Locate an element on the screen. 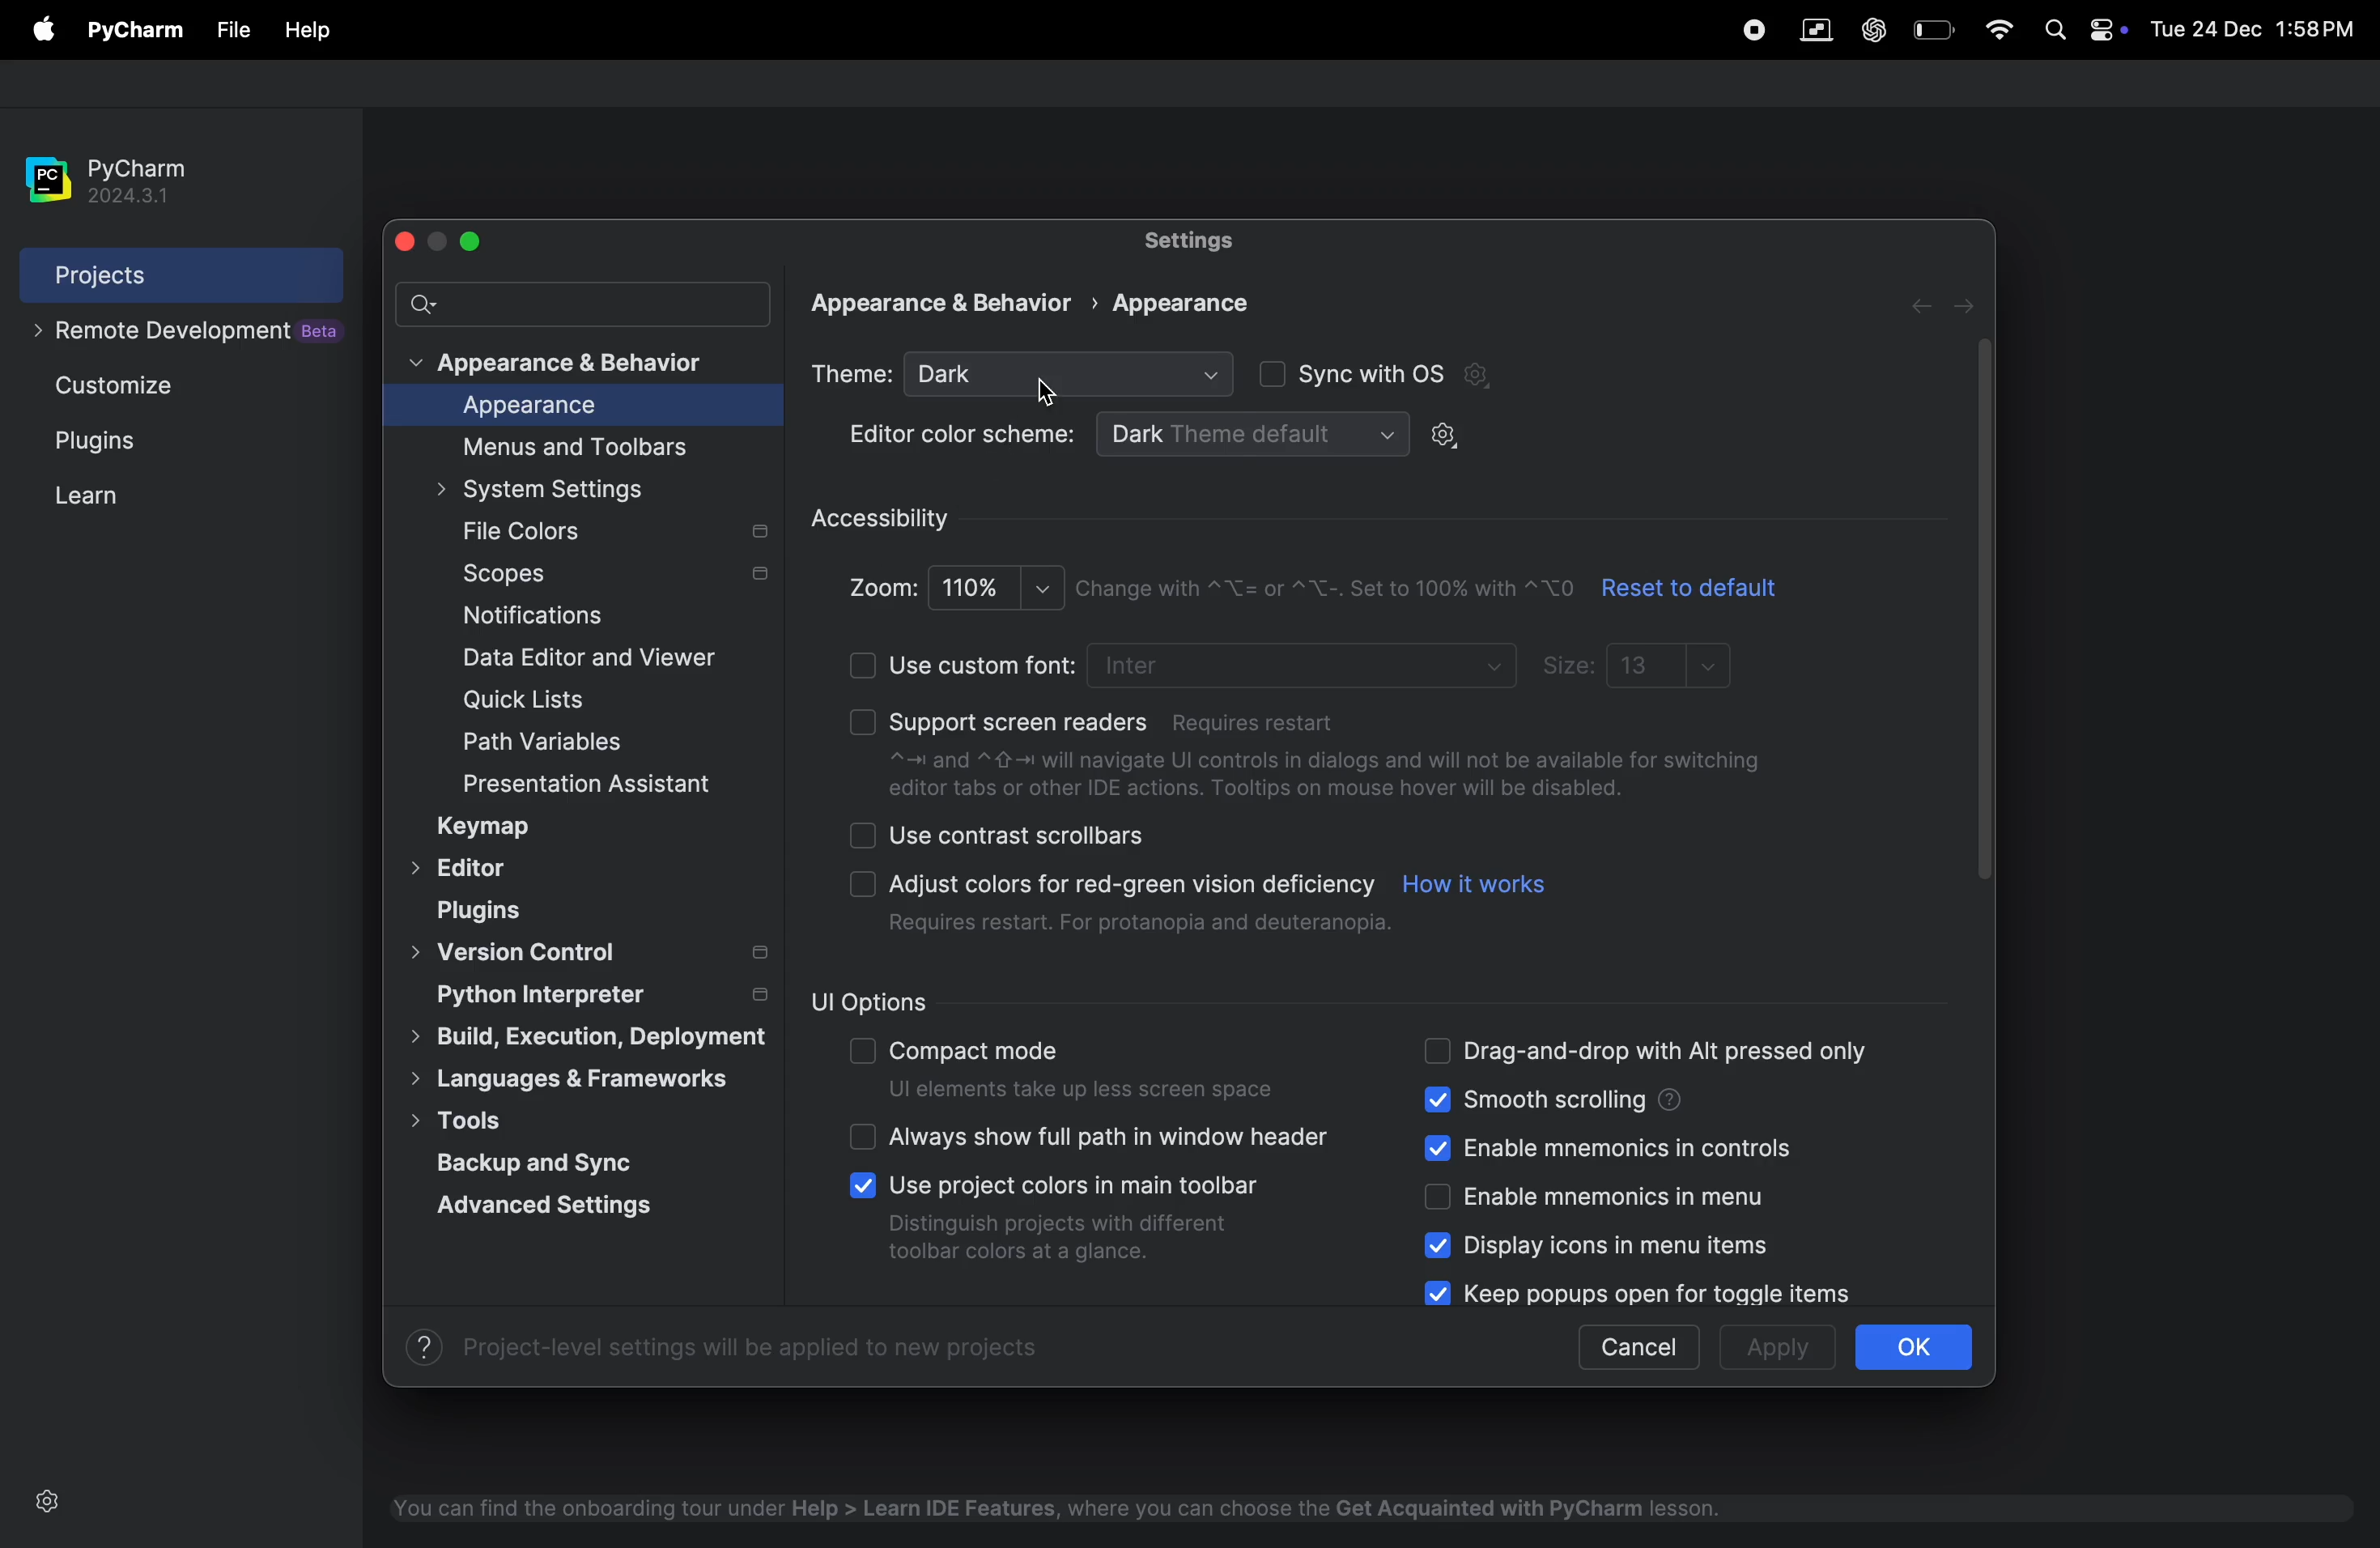  search is located at coordinates (584, 306).